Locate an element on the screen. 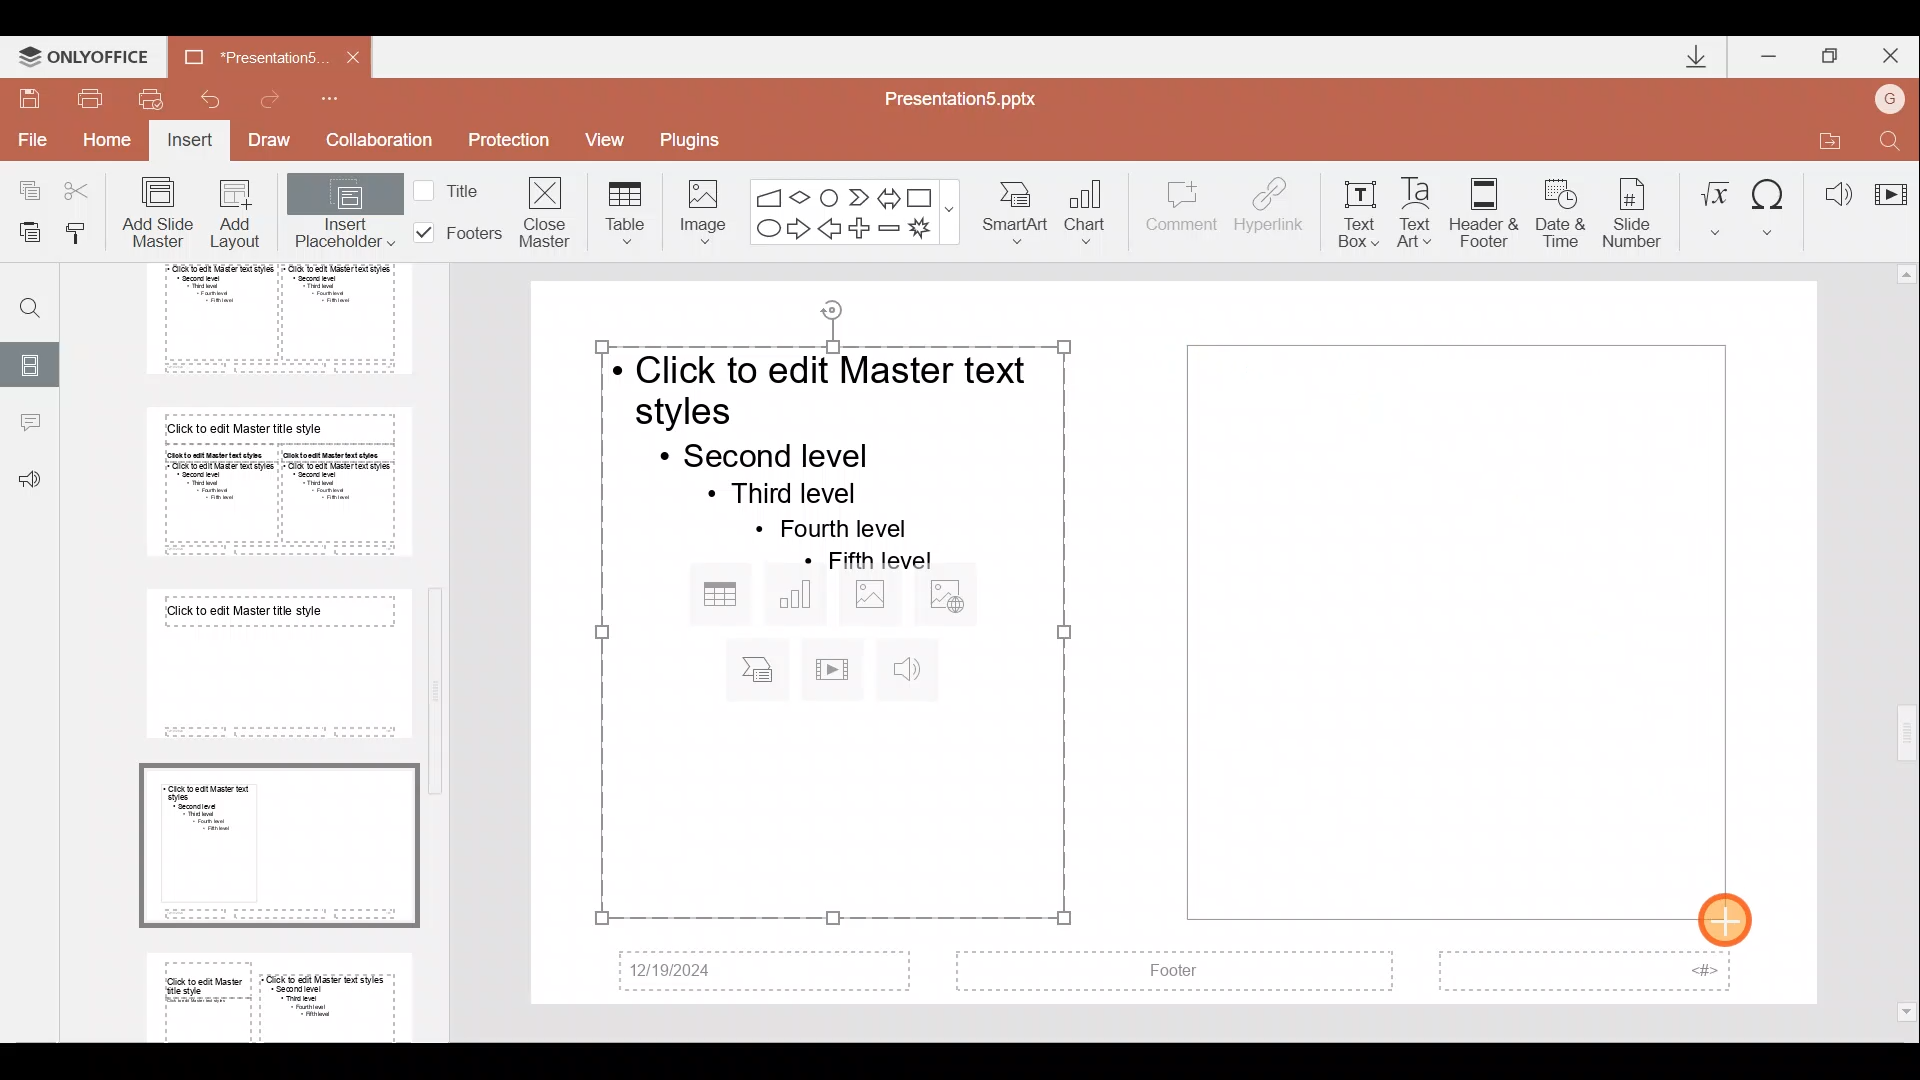 This screenshot has height=1080, width=1920. Slide 5 is located at coordinates (263, 319).